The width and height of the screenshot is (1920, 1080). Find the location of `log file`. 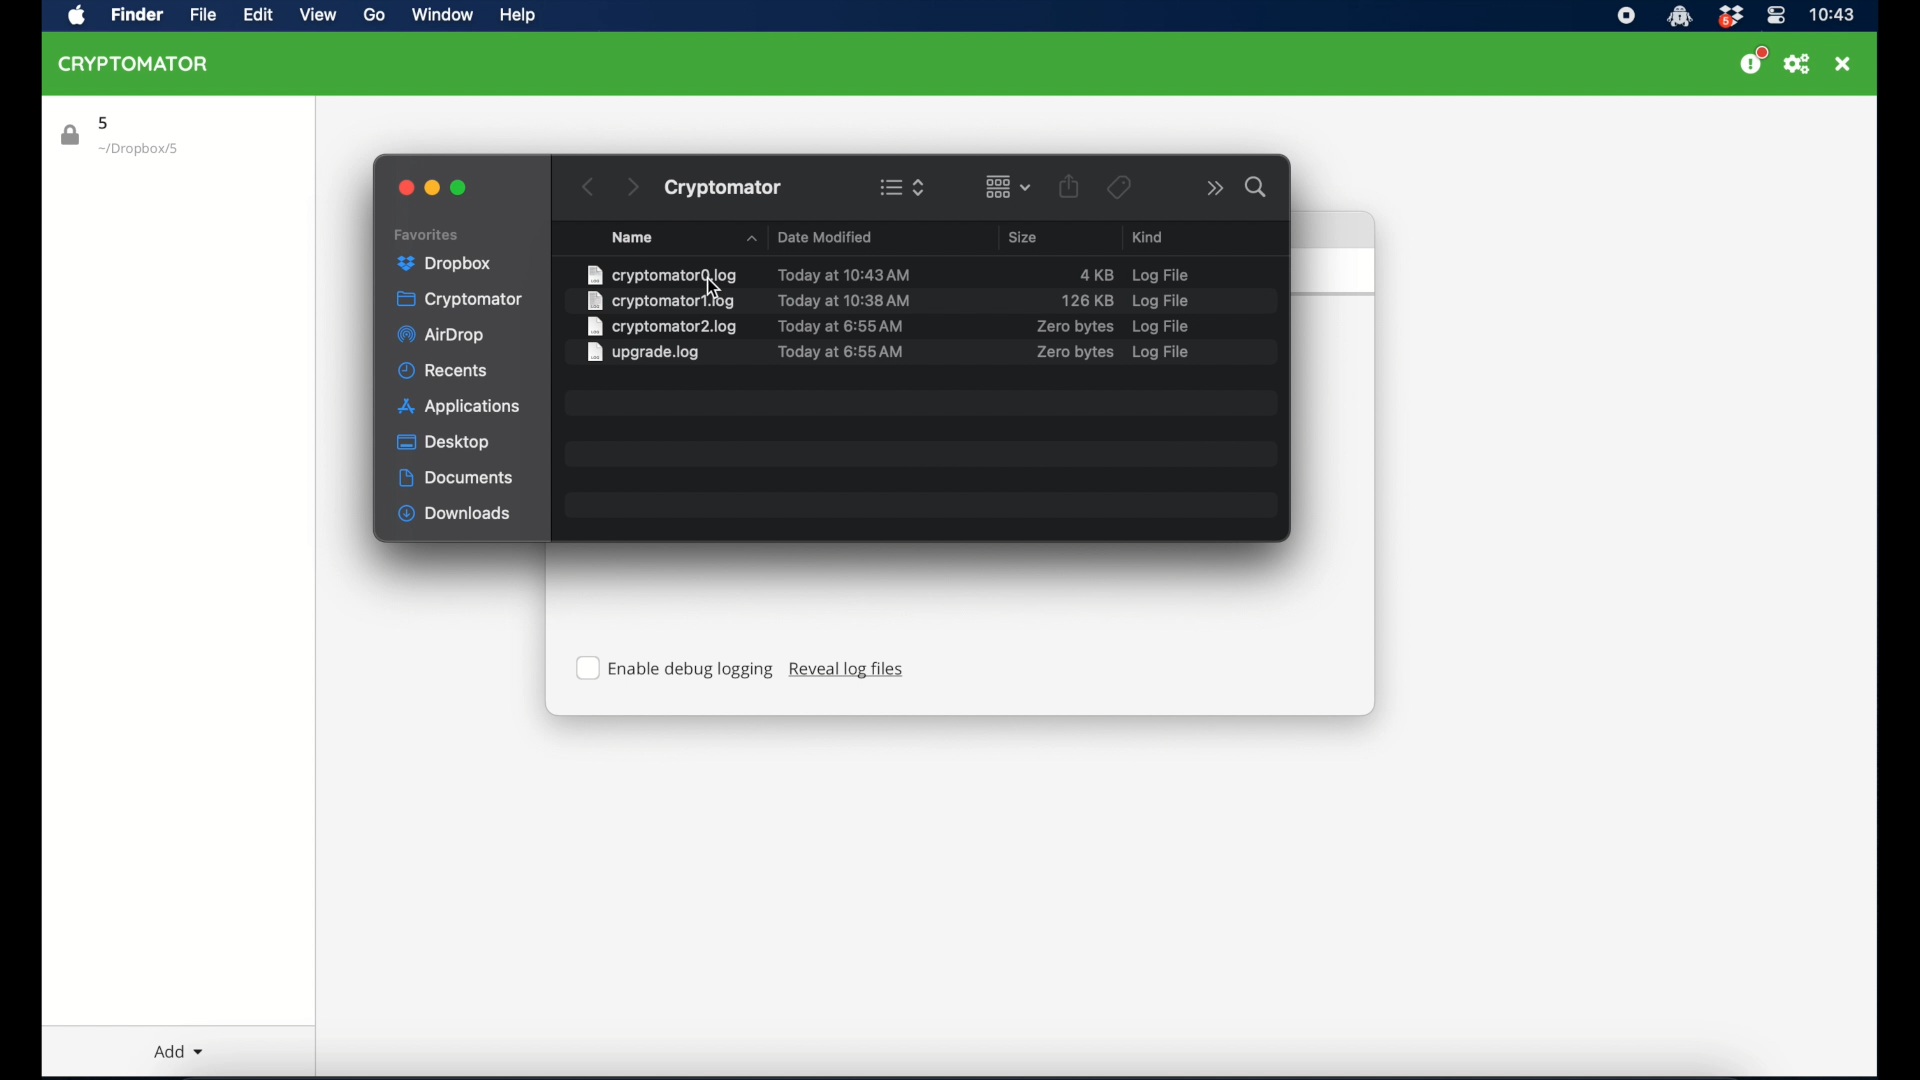

log file is located at coordinates (1160, 274).